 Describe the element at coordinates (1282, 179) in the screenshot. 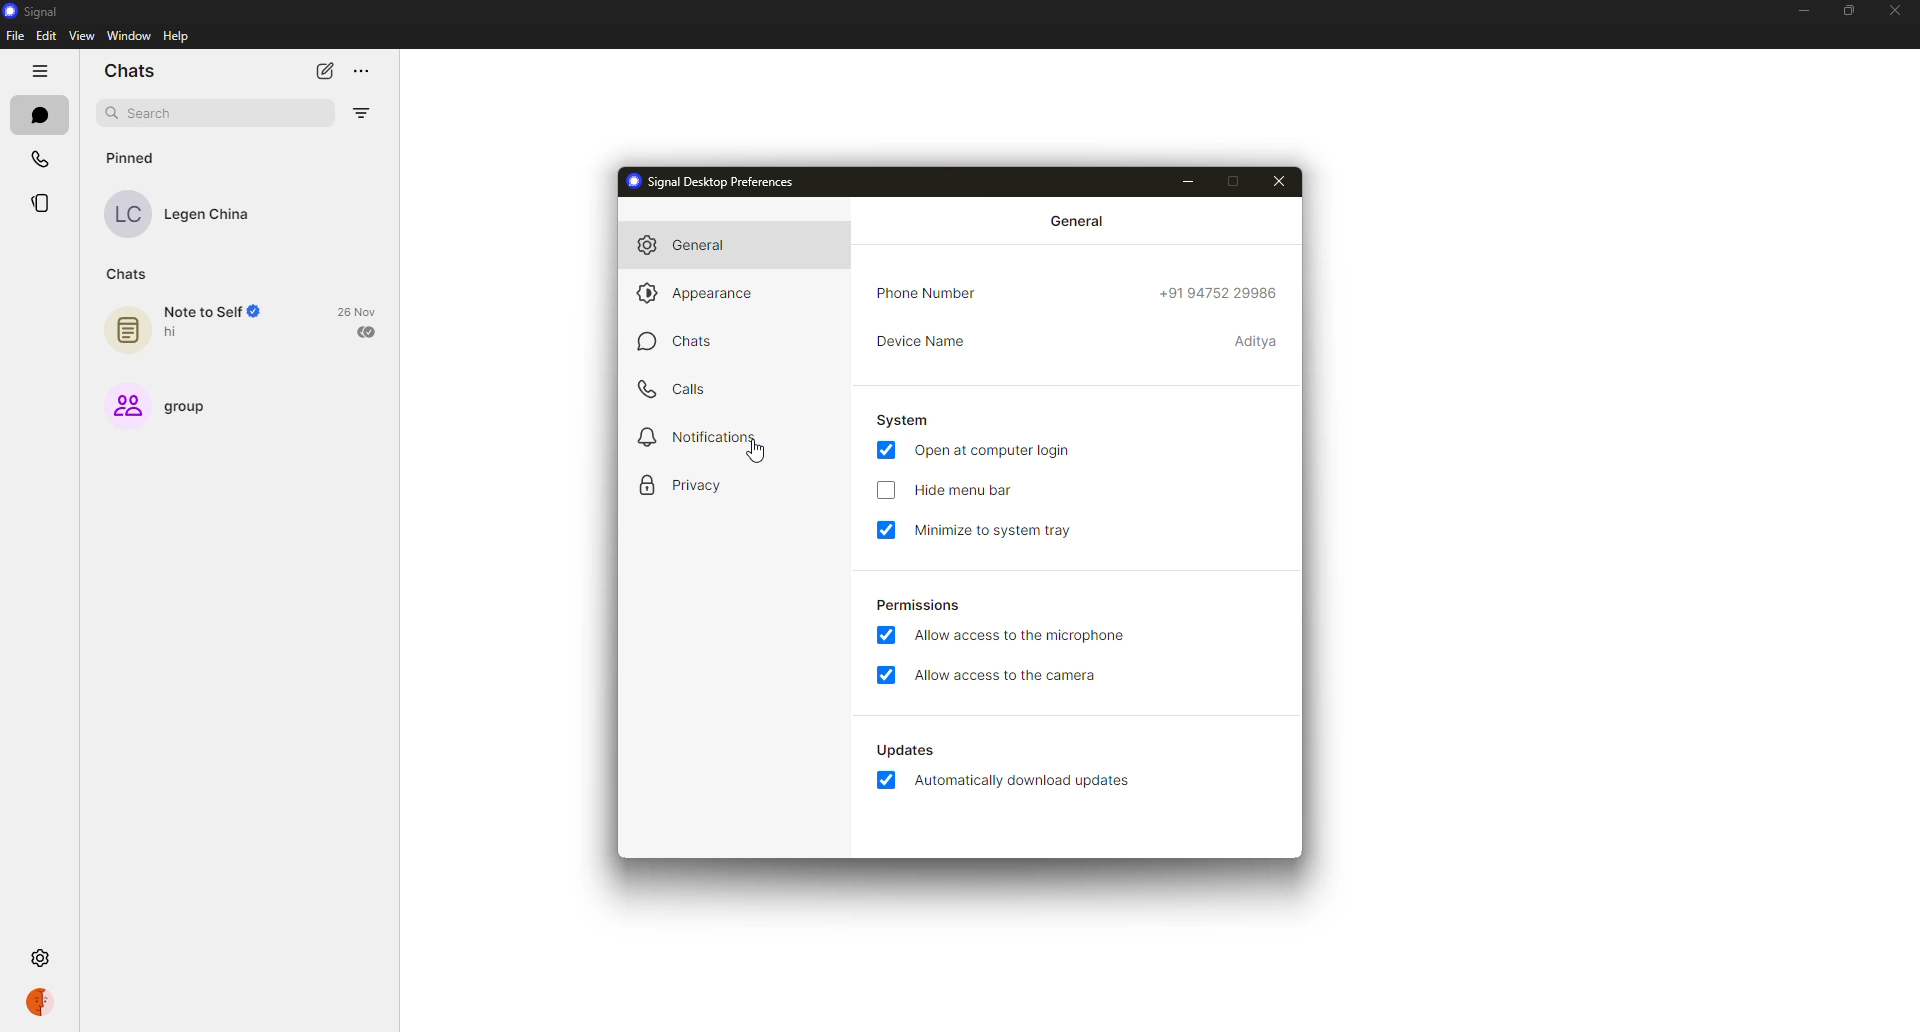

I see `close` at that location.